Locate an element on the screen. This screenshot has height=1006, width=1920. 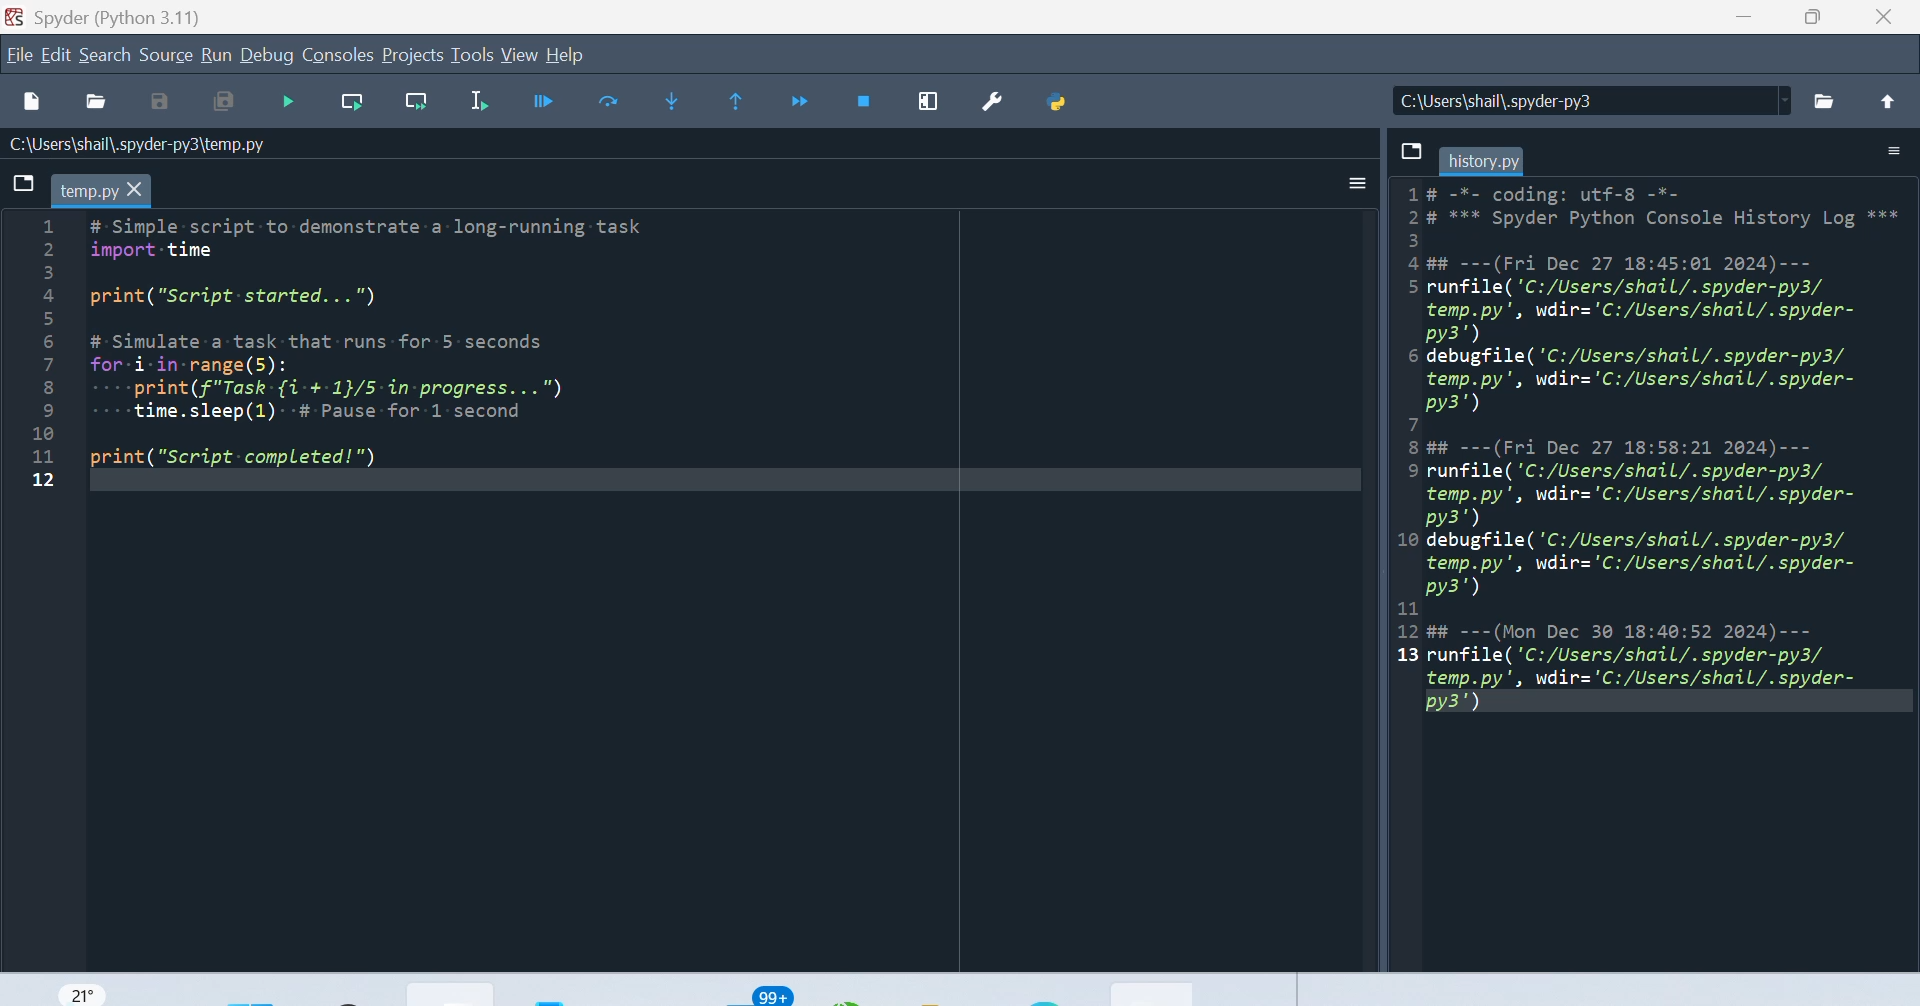
New files is located at coordinates (30, 103).